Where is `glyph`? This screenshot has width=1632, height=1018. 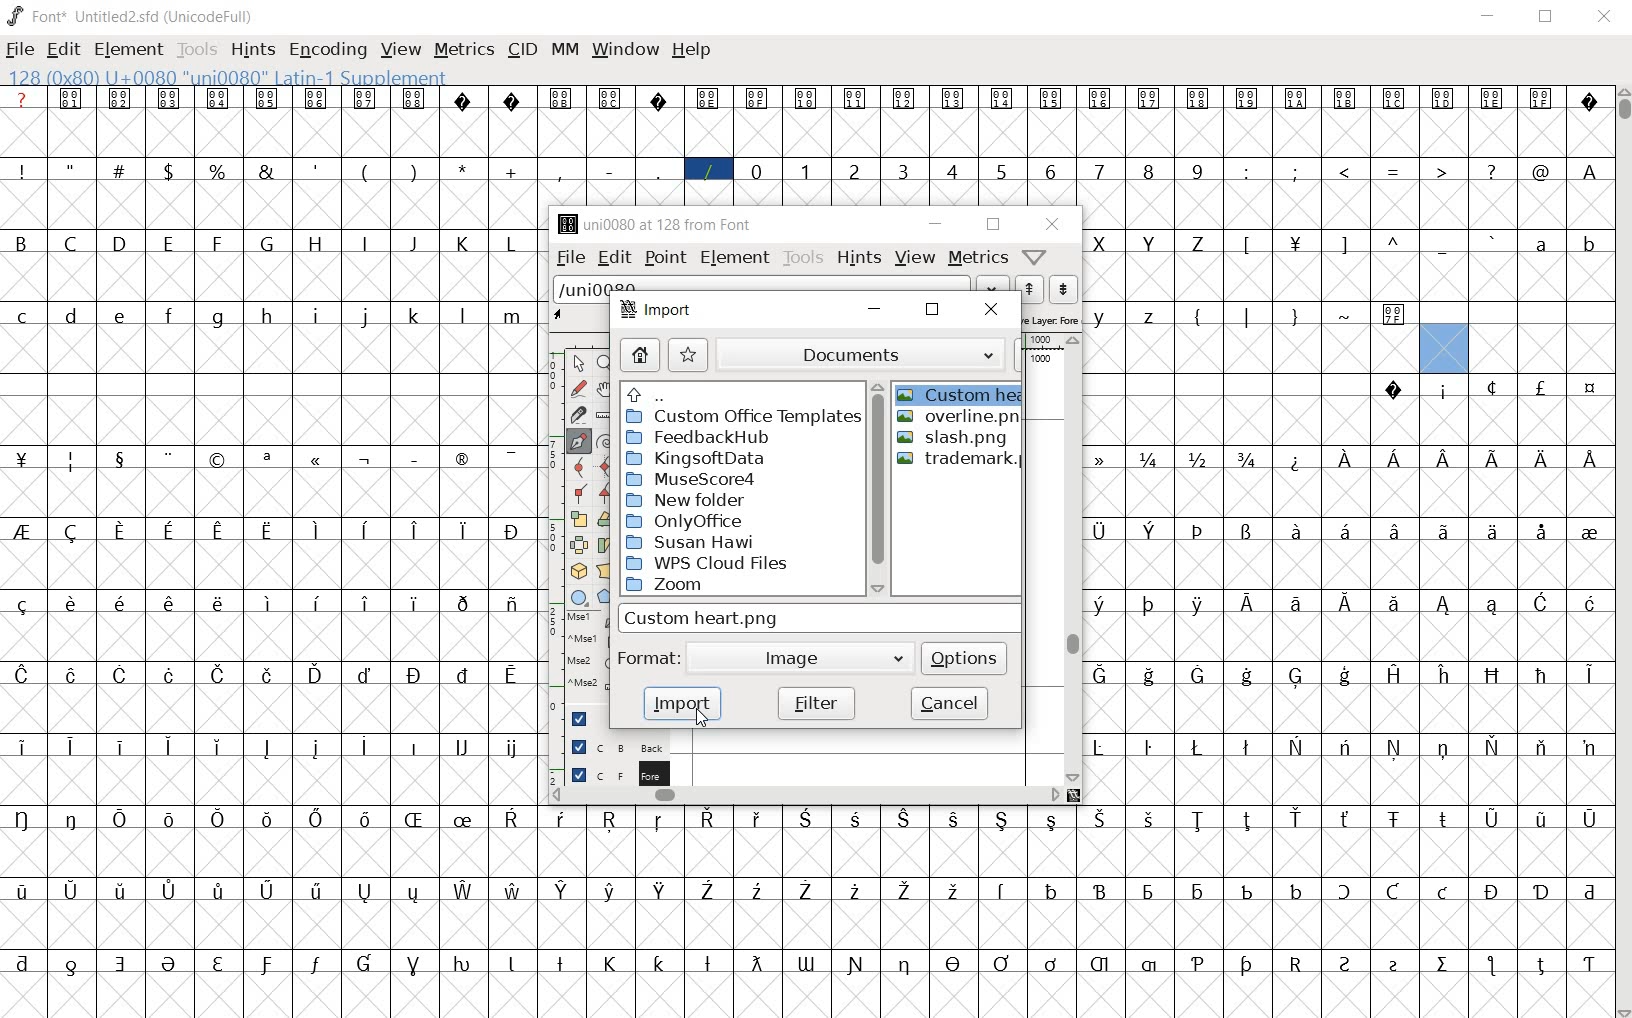
glyph is located at coordinates (1493, 605).